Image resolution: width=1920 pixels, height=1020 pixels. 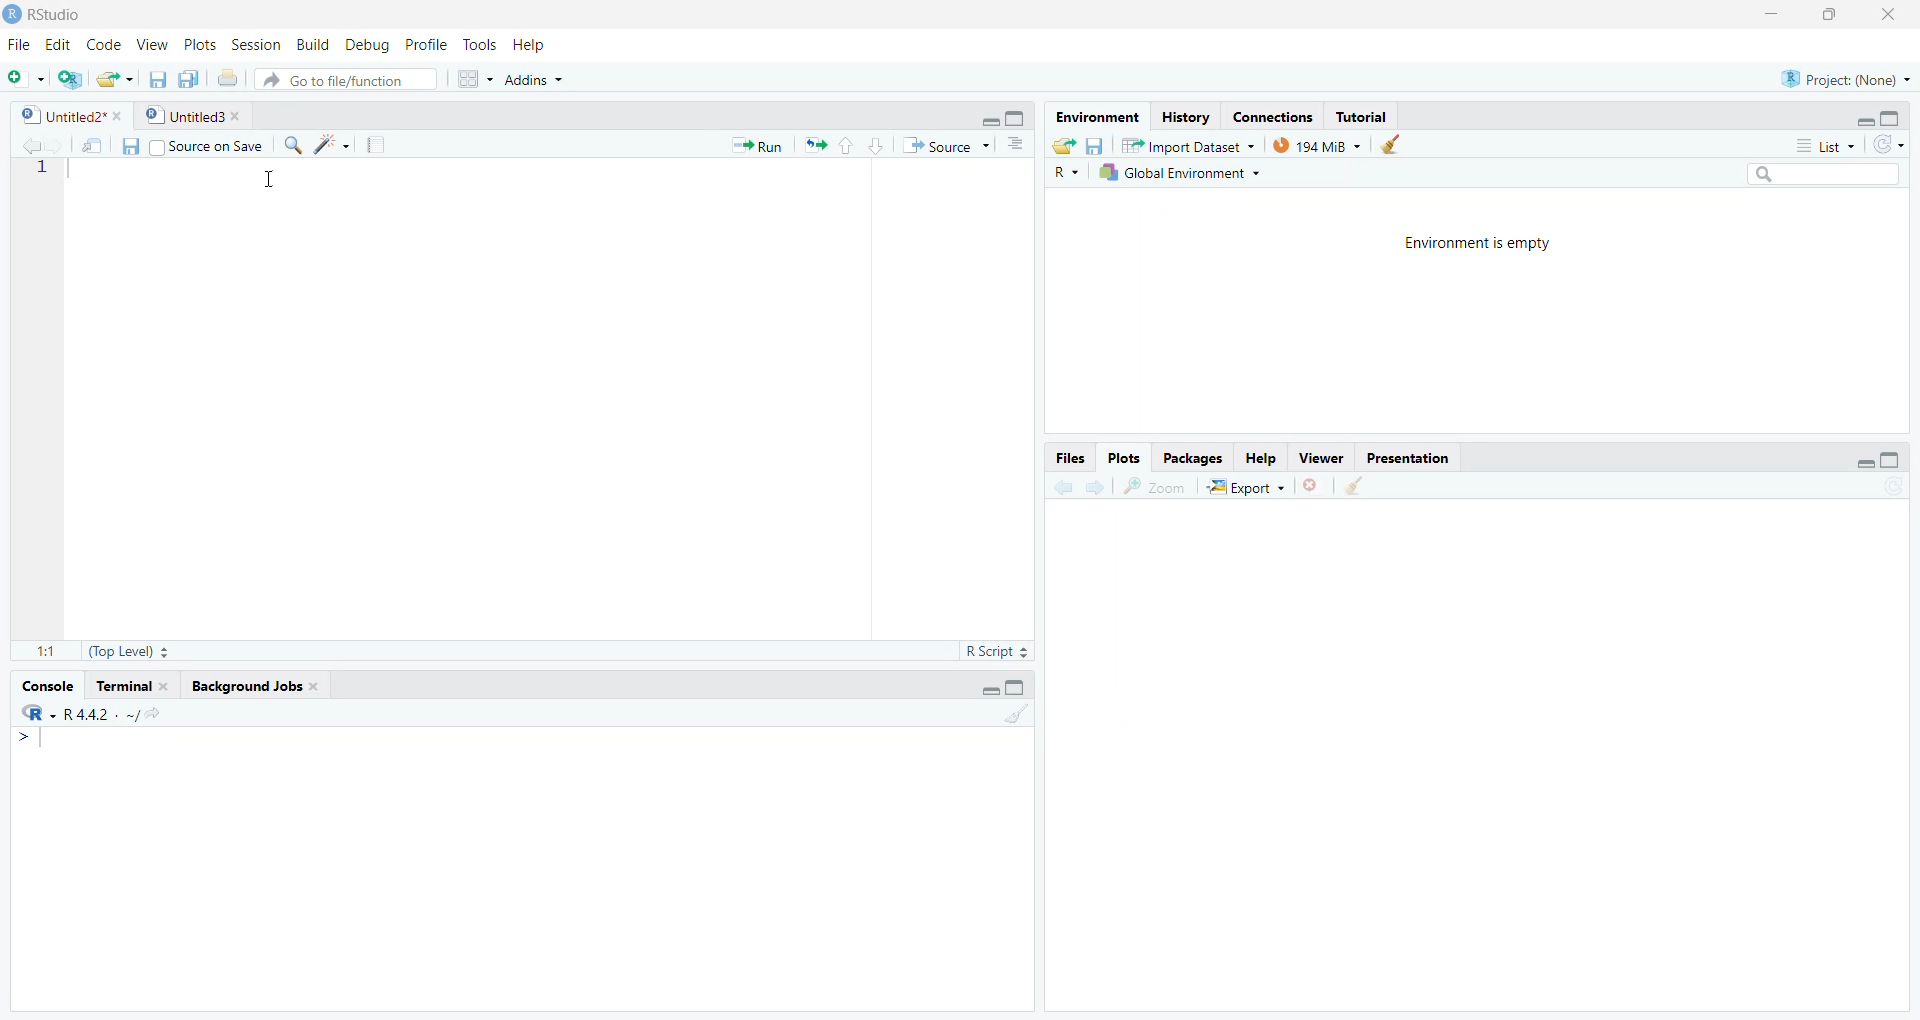 I want to click on Viewer, so click(x=1320, y=458).